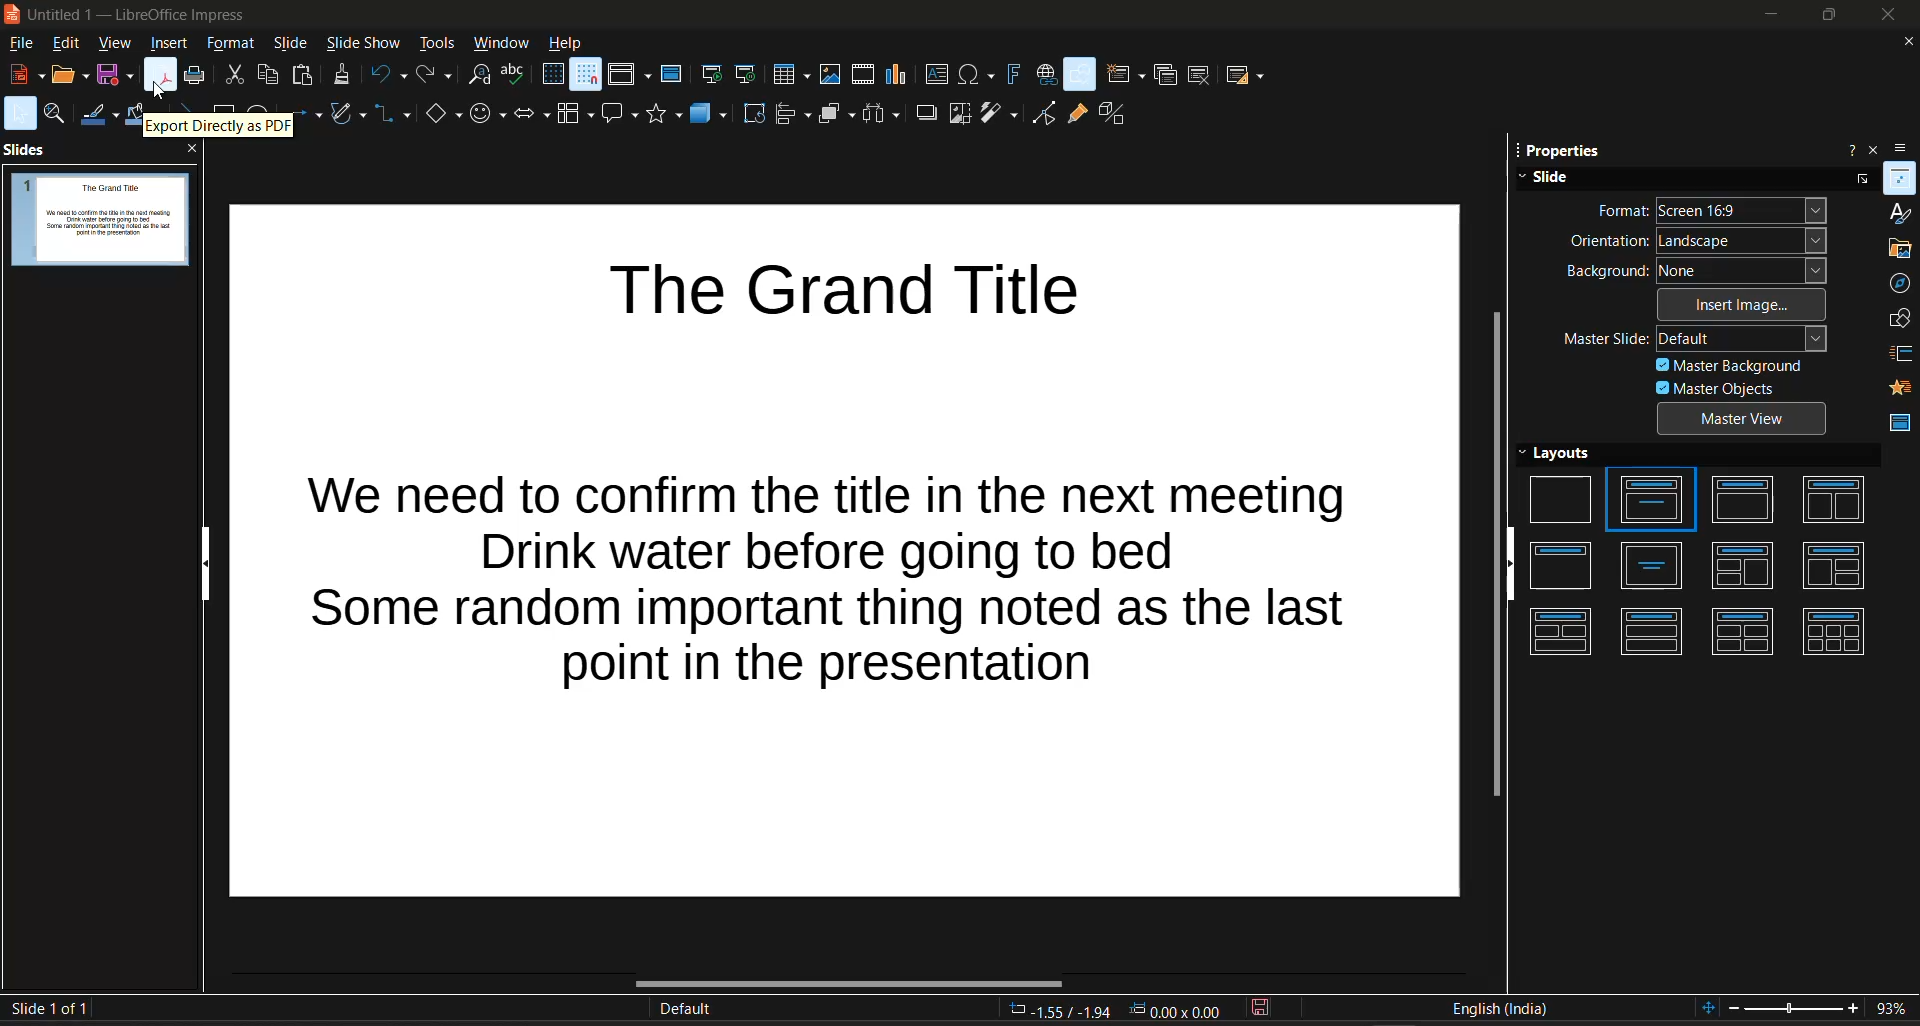 This screenshot has width=1920, height=1026. What do you see at coordinates (883, 113) in the screenshot?
I see `distribute` at bounding box center [883, 113].